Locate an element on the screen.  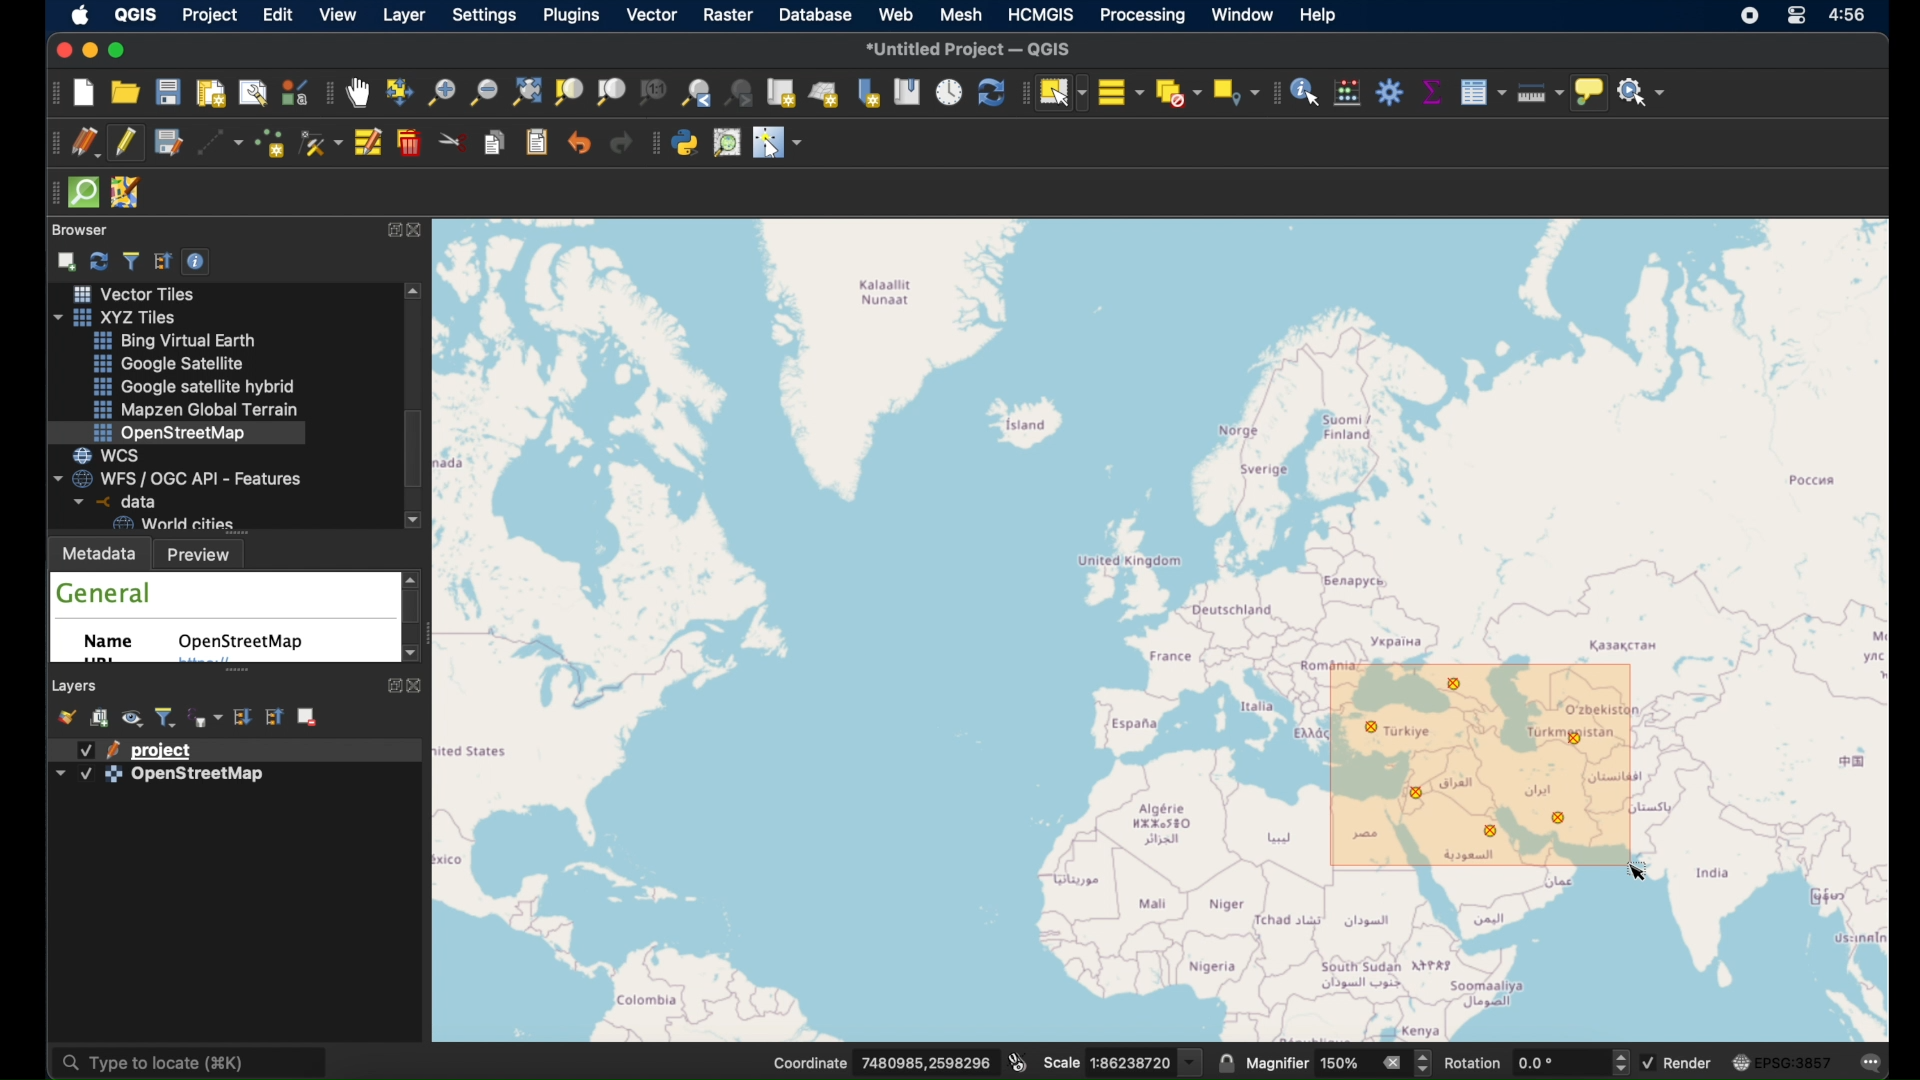
pan map to selection is located at coordinates (399, 91).